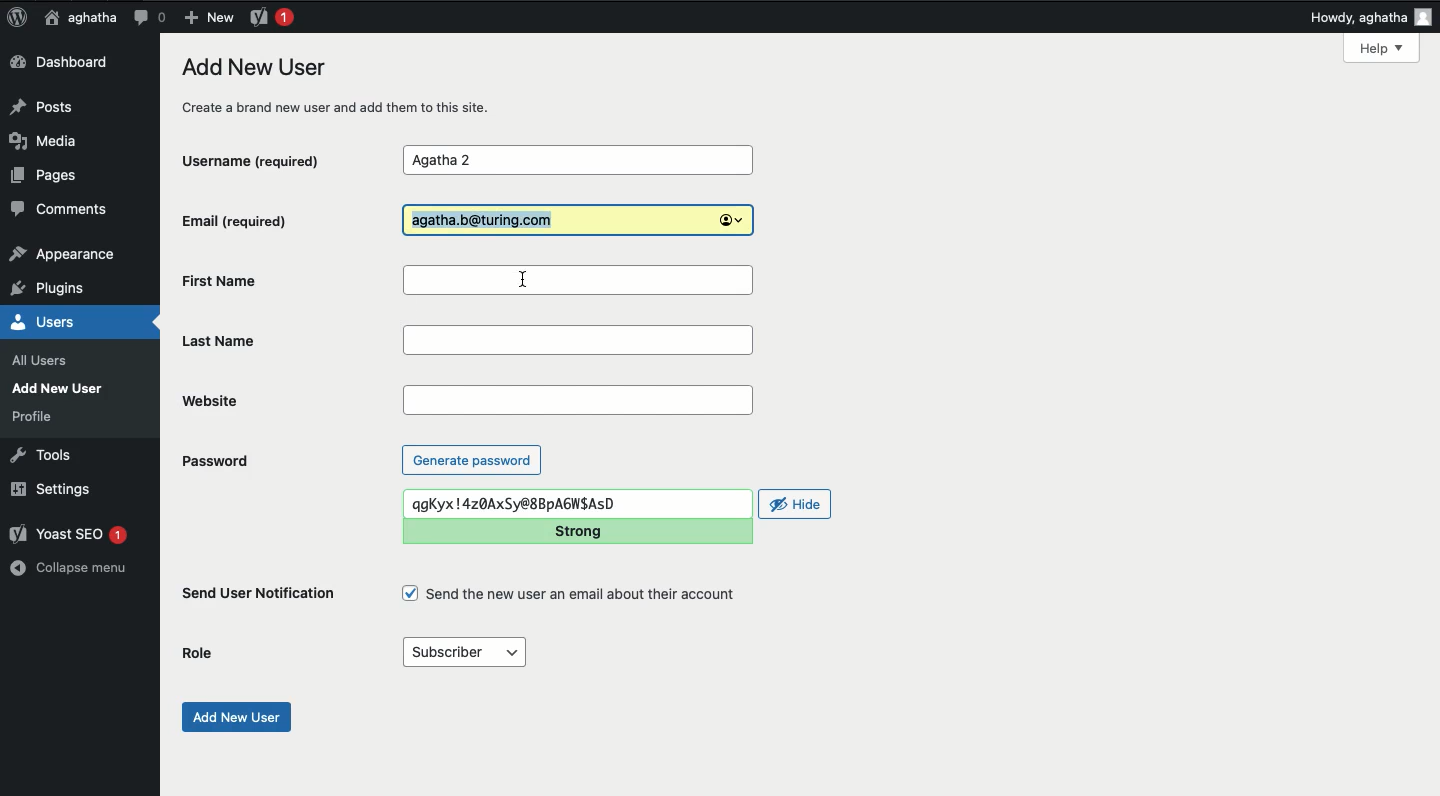 The width and height of the screenshot is (1440, 796). What do you see at coordinates (582, 531) in the screenshot?
I see `Strong` at bounding box center [582, 531].